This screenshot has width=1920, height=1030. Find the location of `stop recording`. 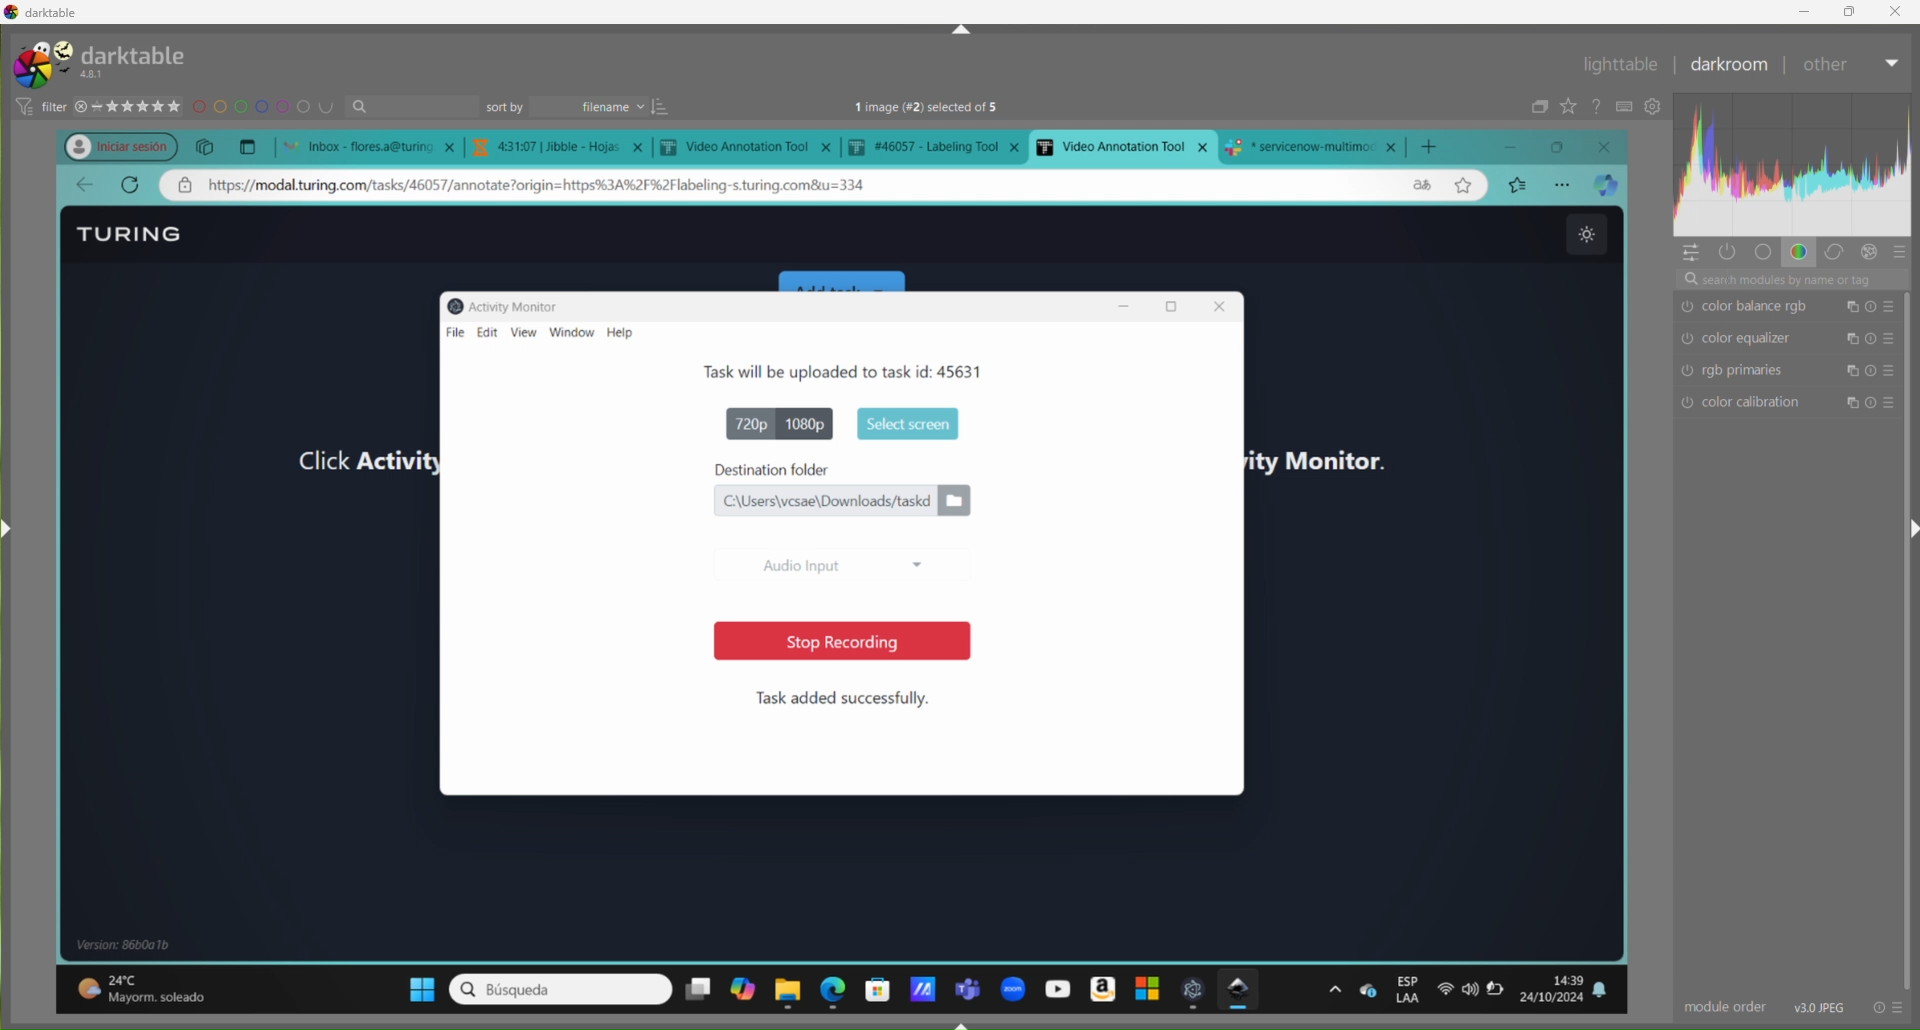

stop recording is located at coordinates (831, 641).